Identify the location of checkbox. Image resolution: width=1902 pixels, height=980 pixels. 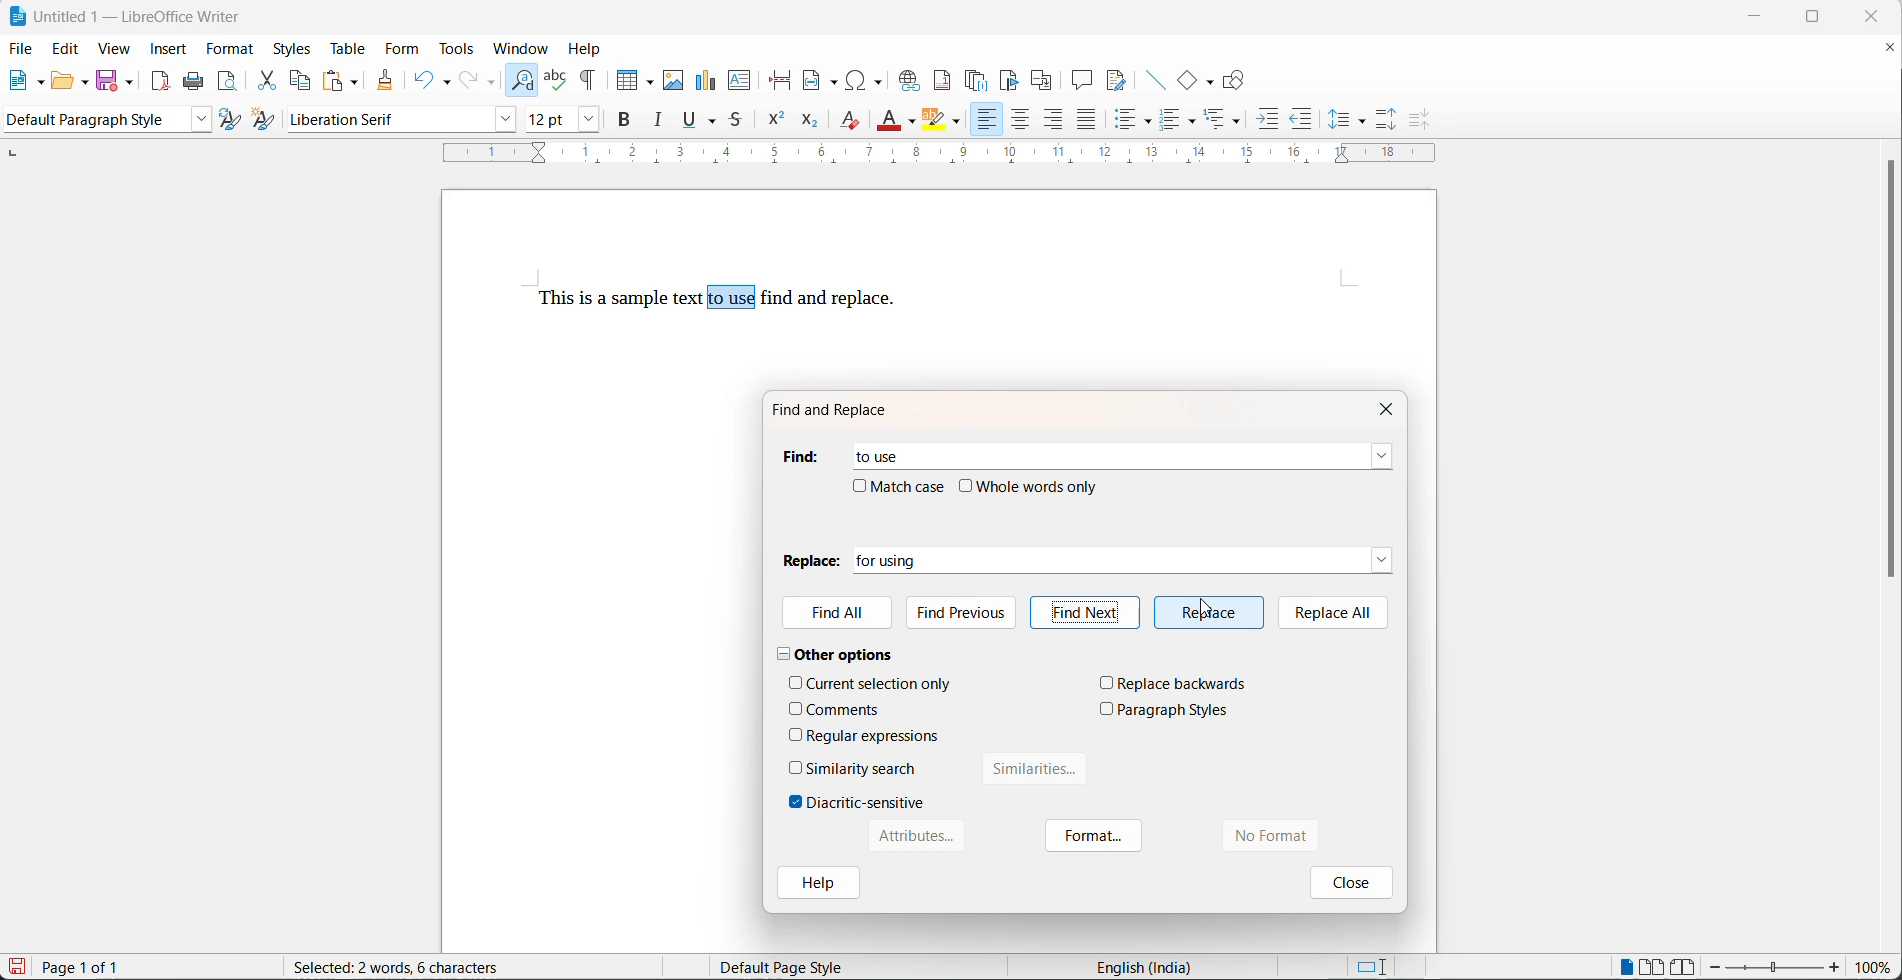
(796, 708).